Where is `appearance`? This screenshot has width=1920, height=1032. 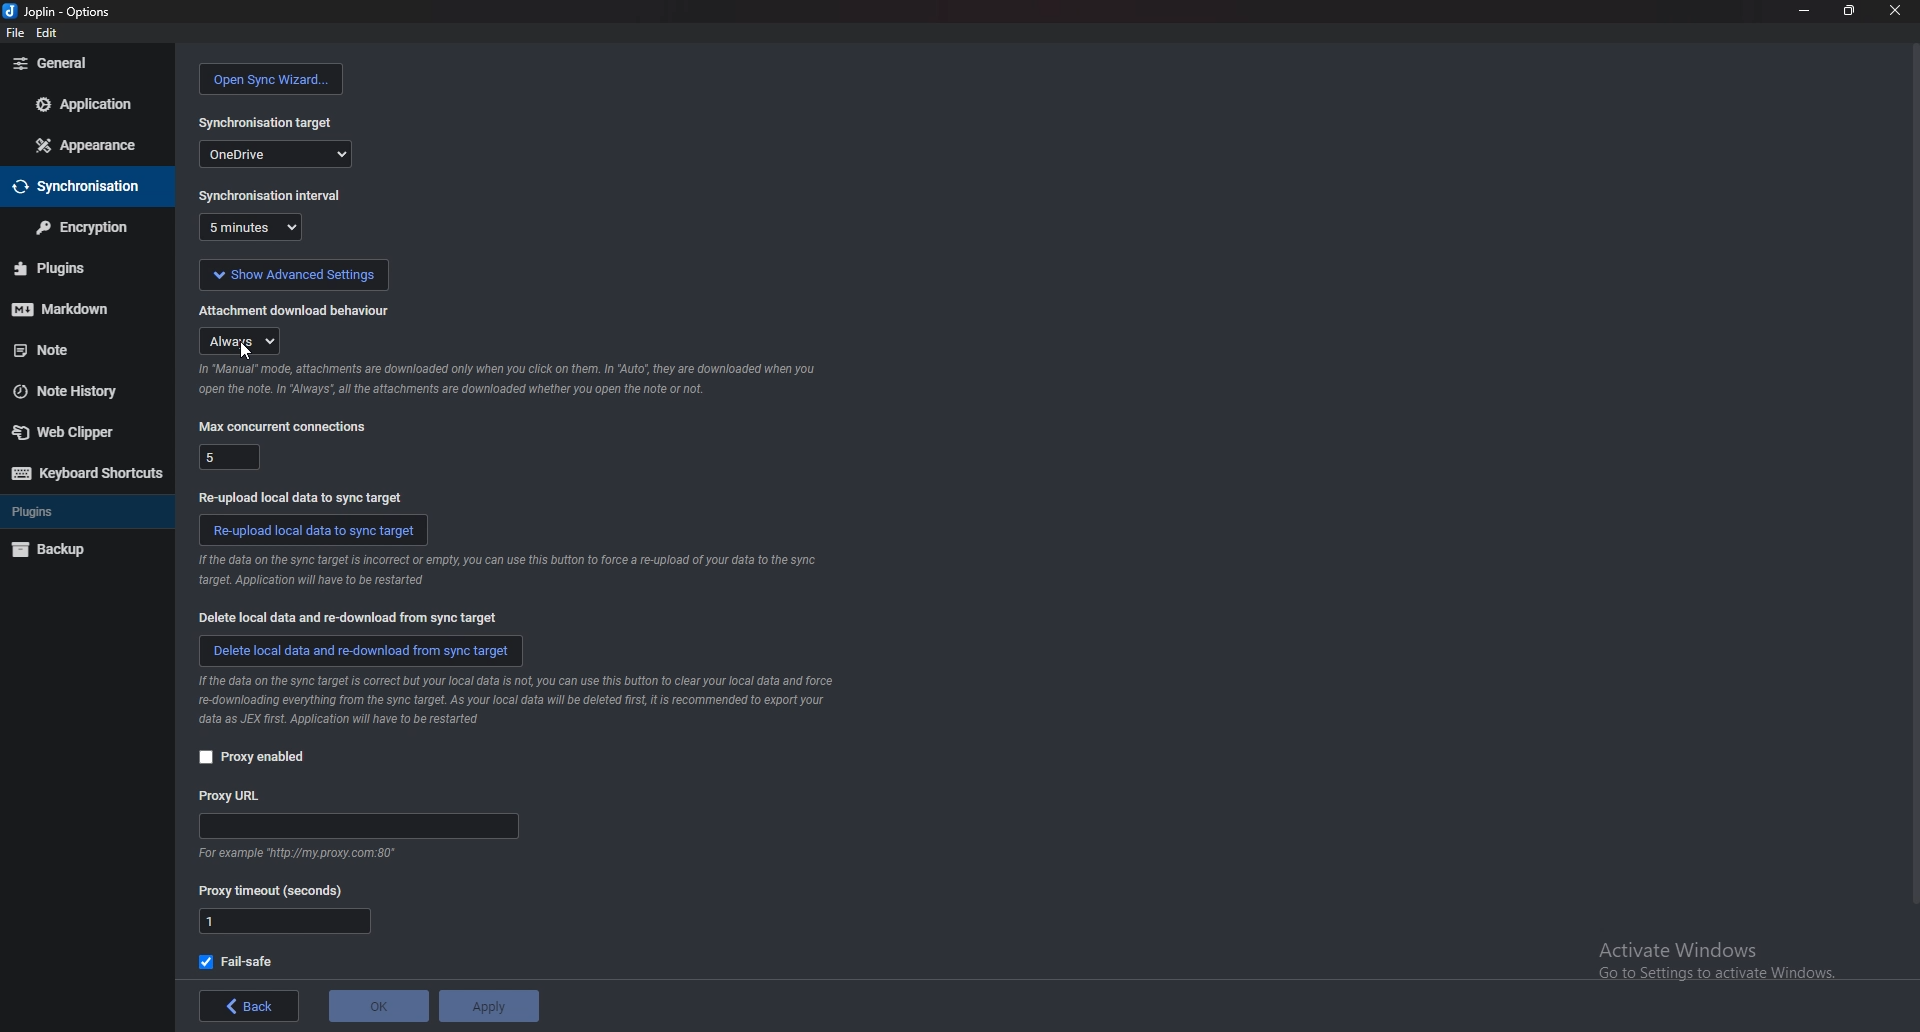
appearance is located at coordinates (84, 146).